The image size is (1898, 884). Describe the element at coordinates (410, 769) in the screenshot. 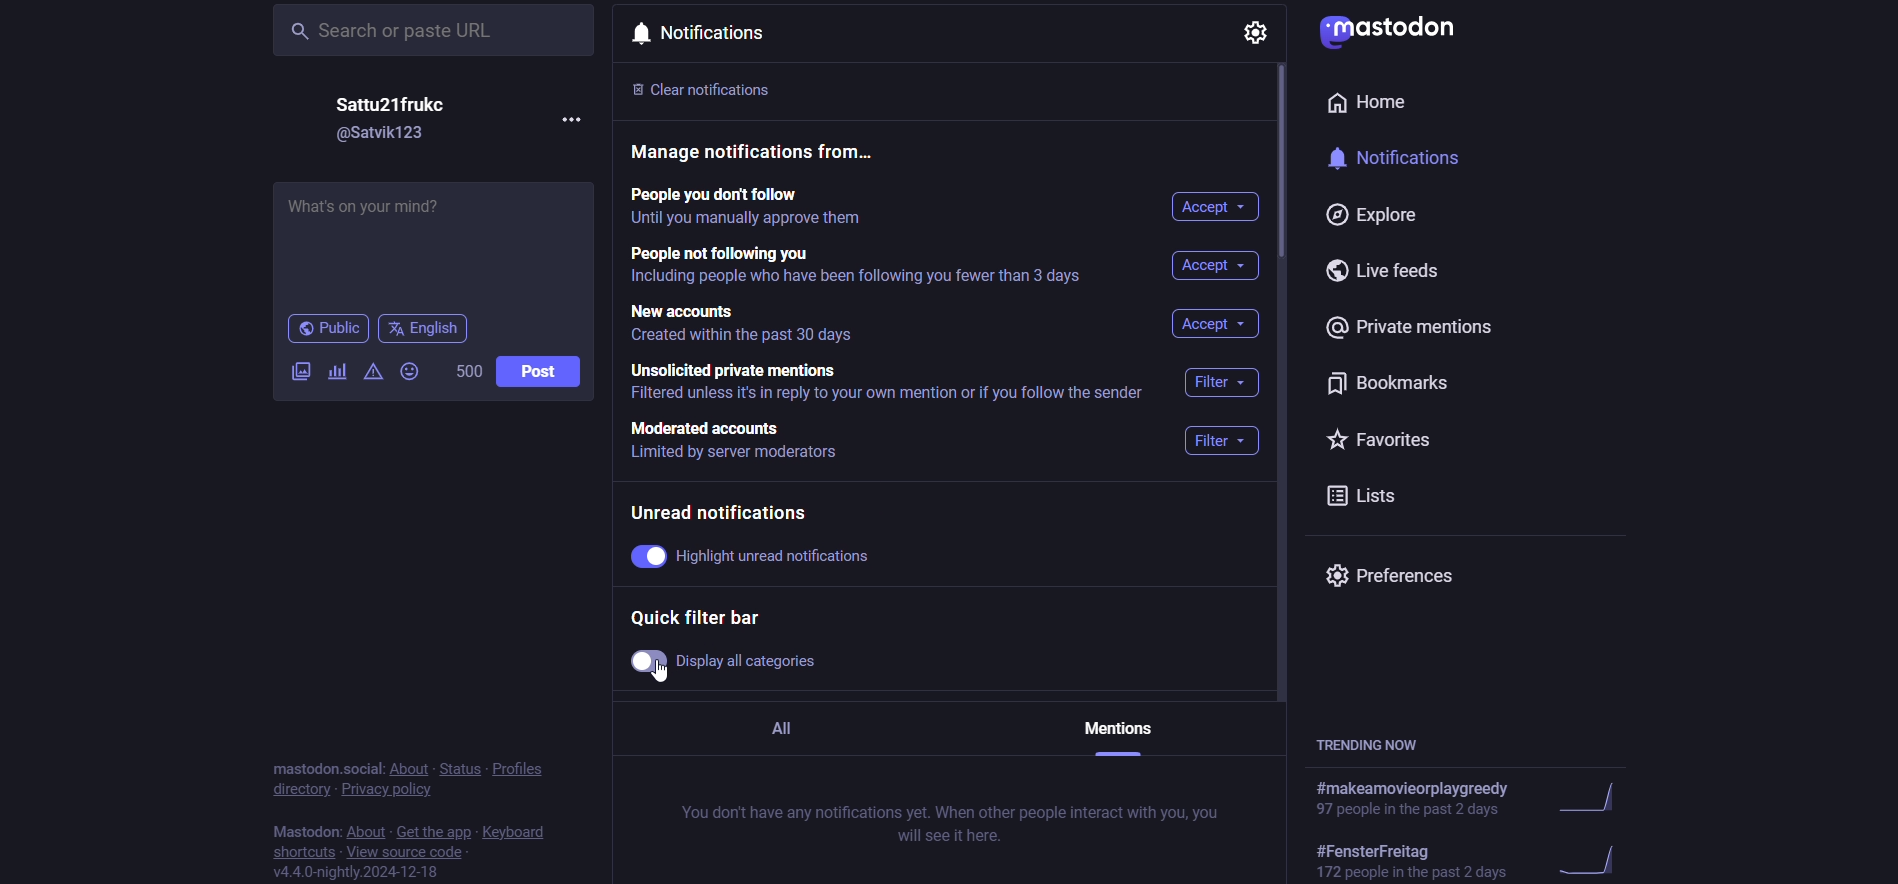

I see `about` at that location.